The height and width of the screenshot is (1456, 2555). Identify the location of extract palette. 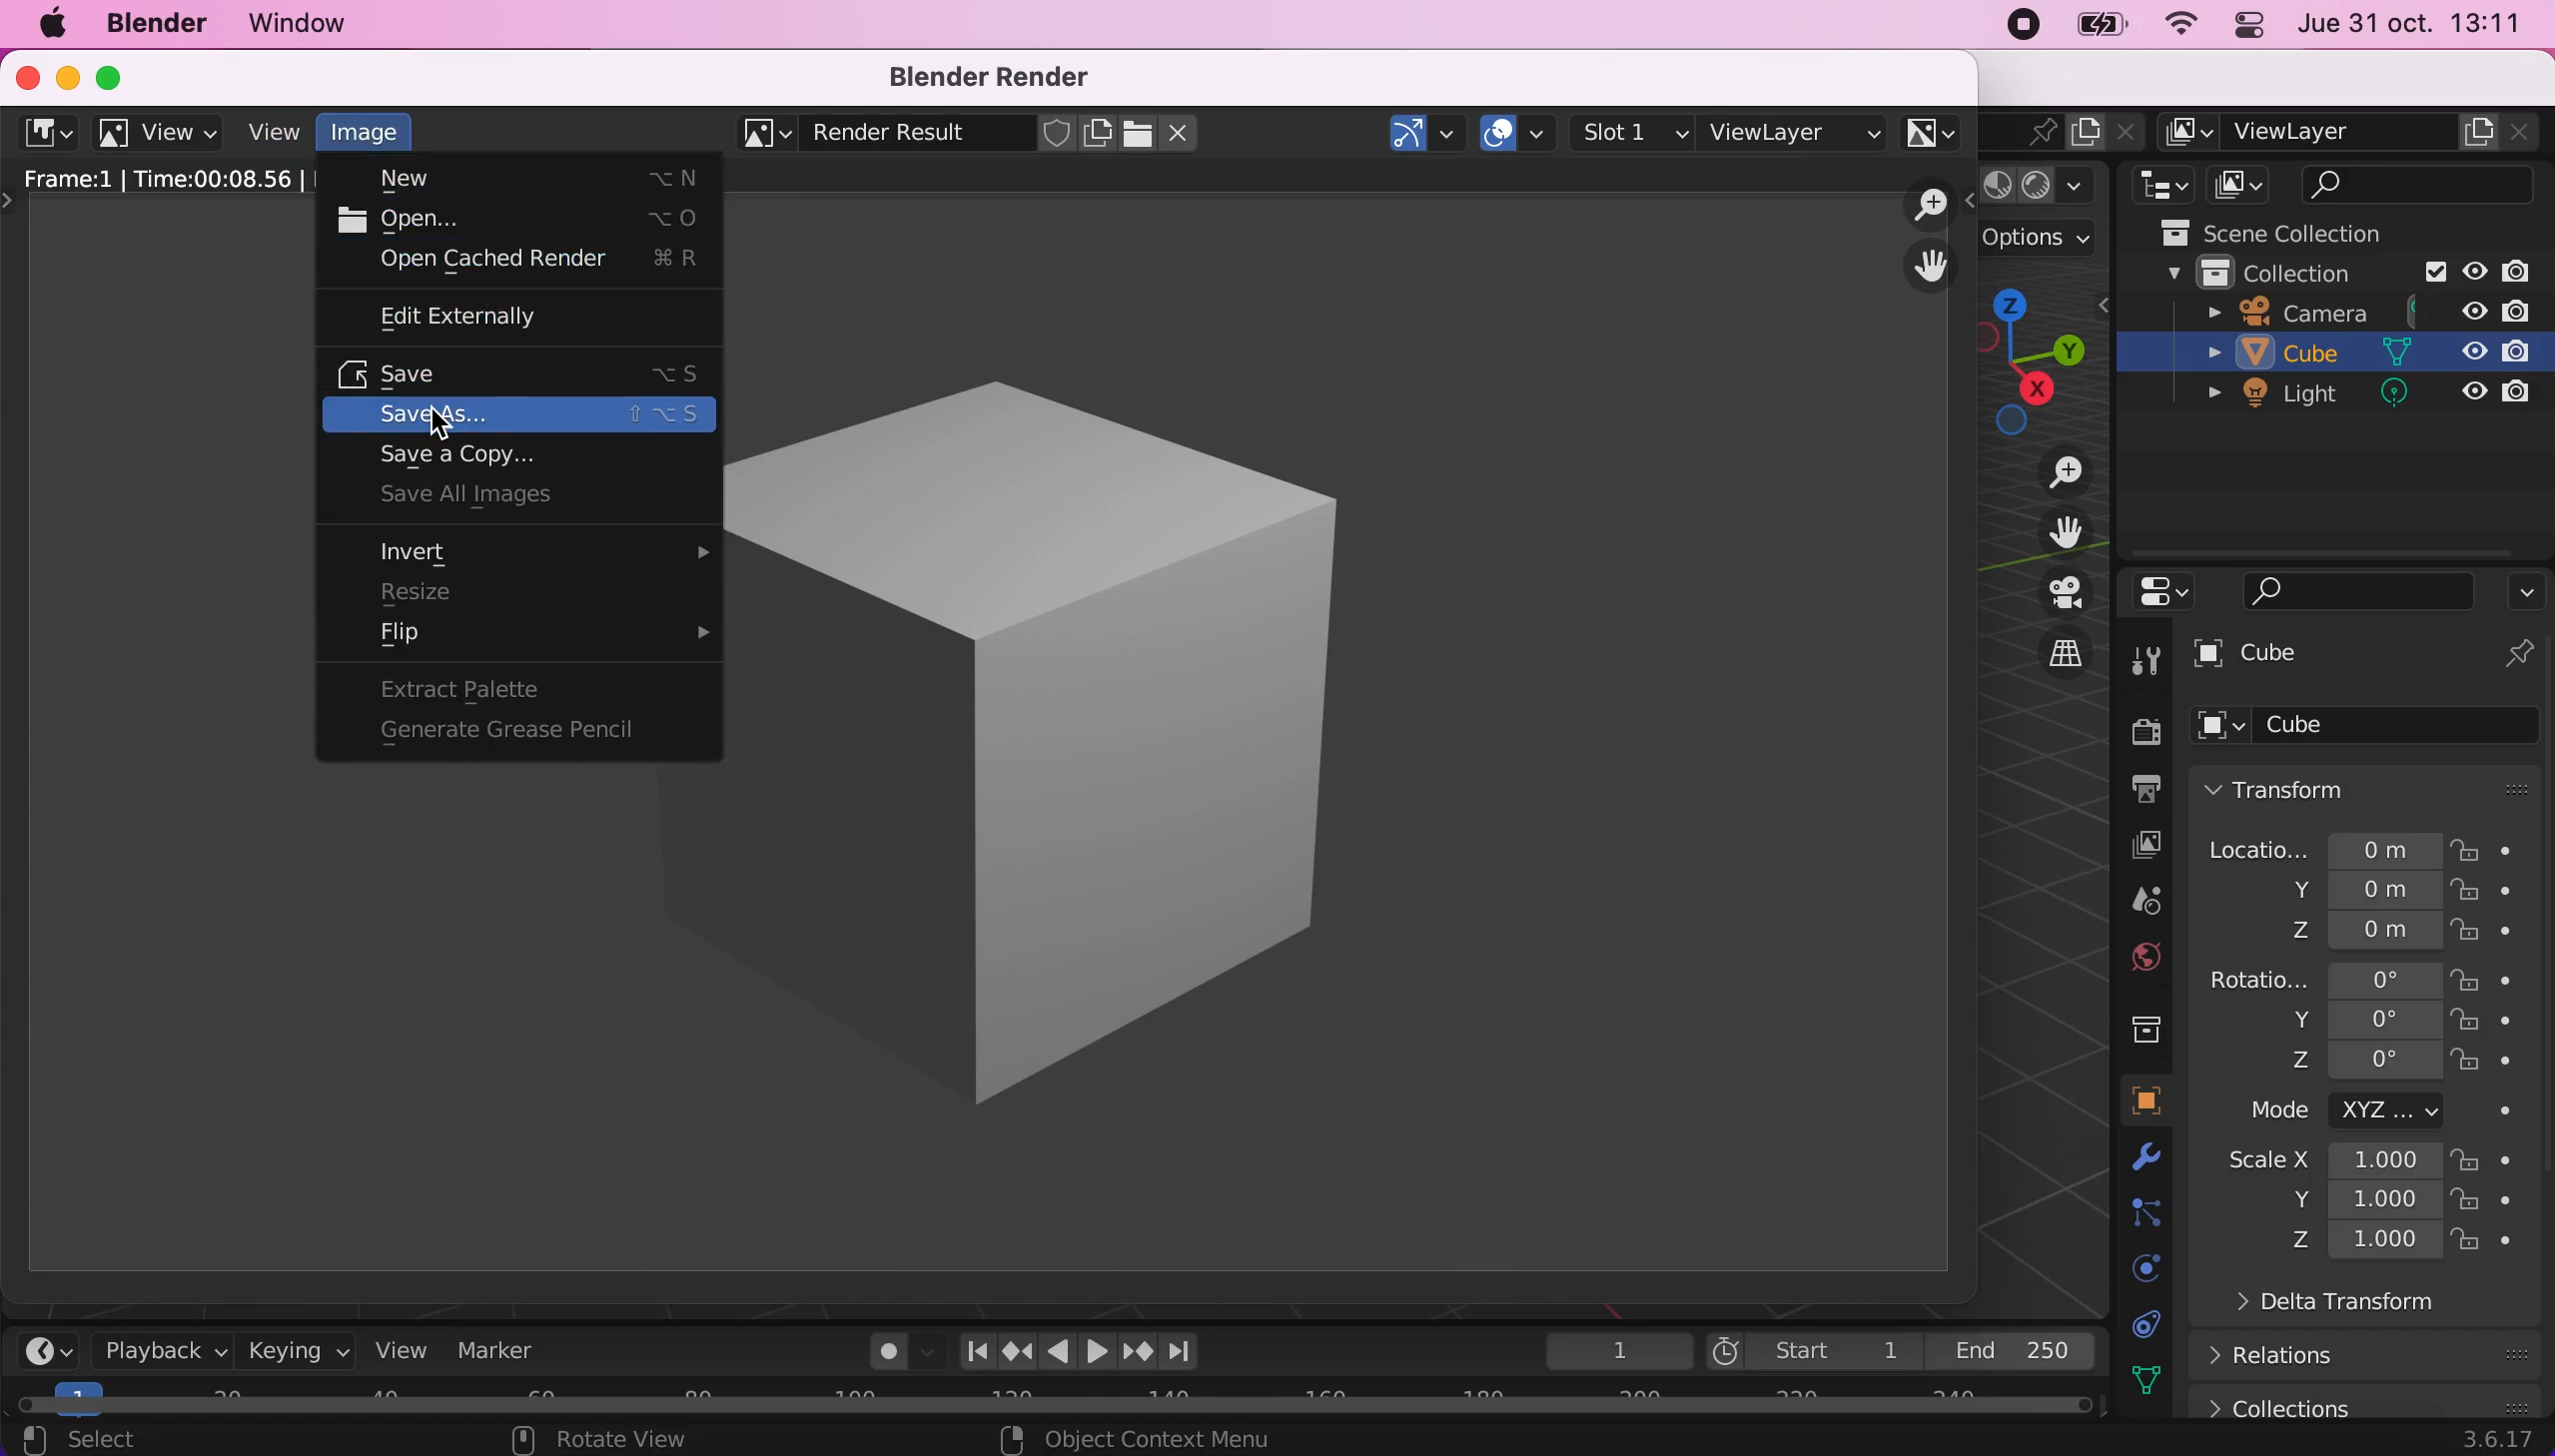
(503, 688).